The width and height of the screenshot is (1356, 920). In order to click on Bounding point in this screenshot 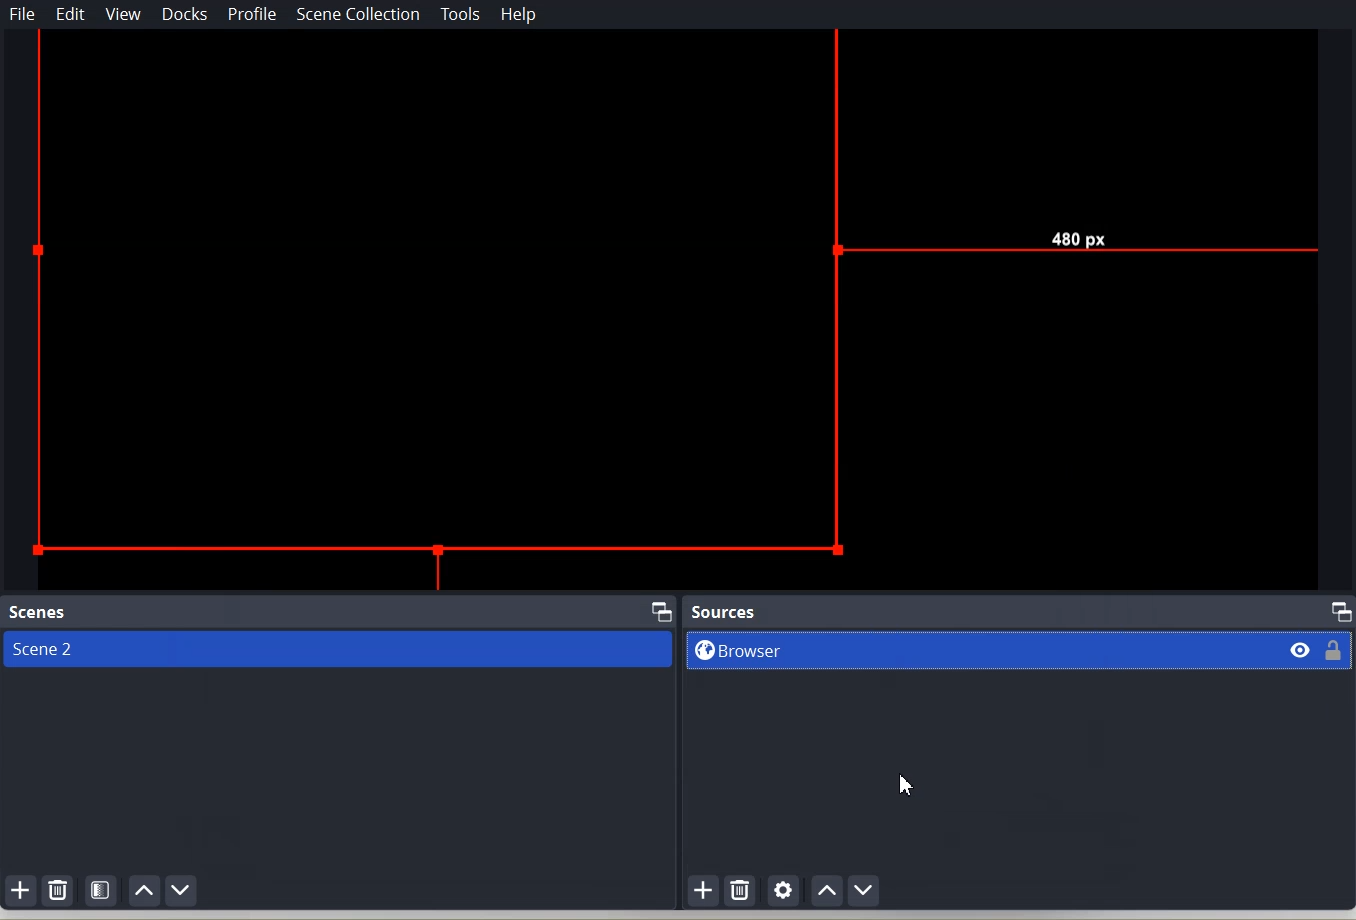, I will do `click(674, 310)`.